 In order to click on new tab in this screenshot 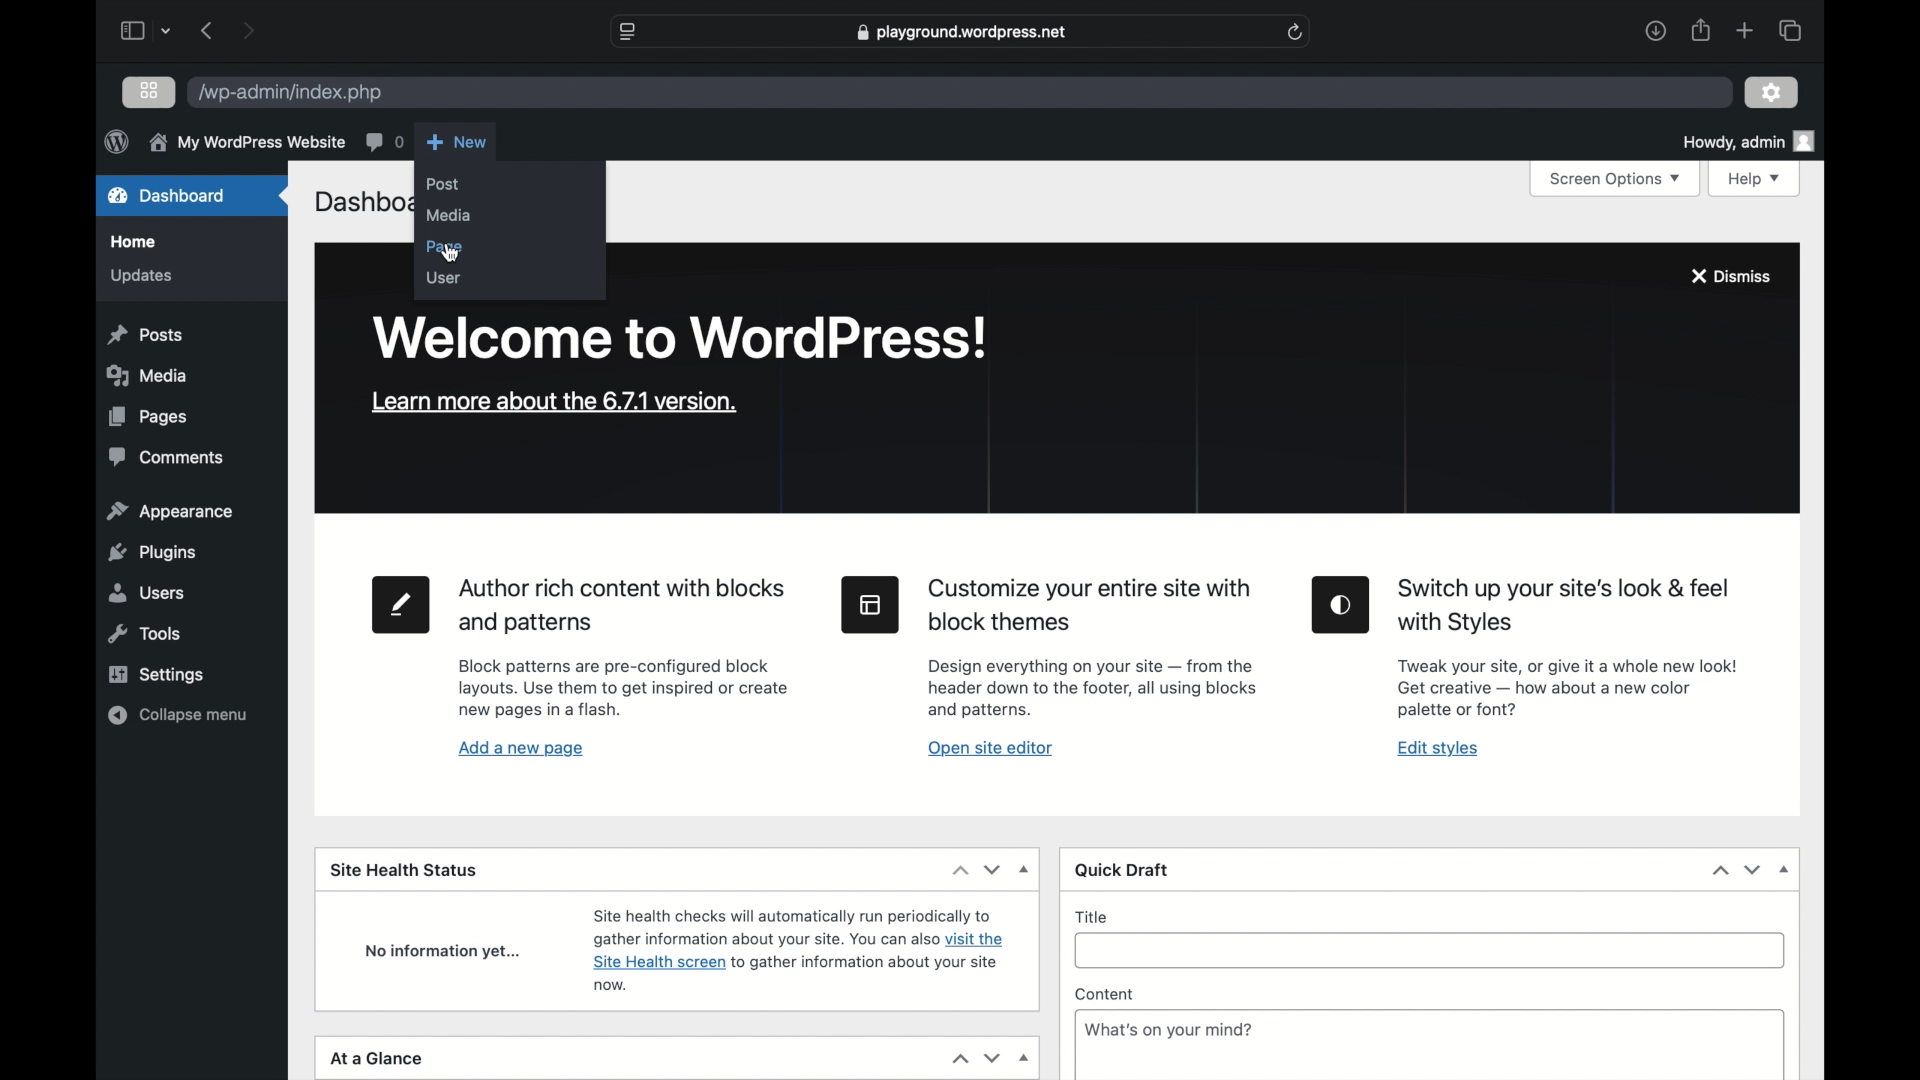, I will do `click(1745, 30)`.